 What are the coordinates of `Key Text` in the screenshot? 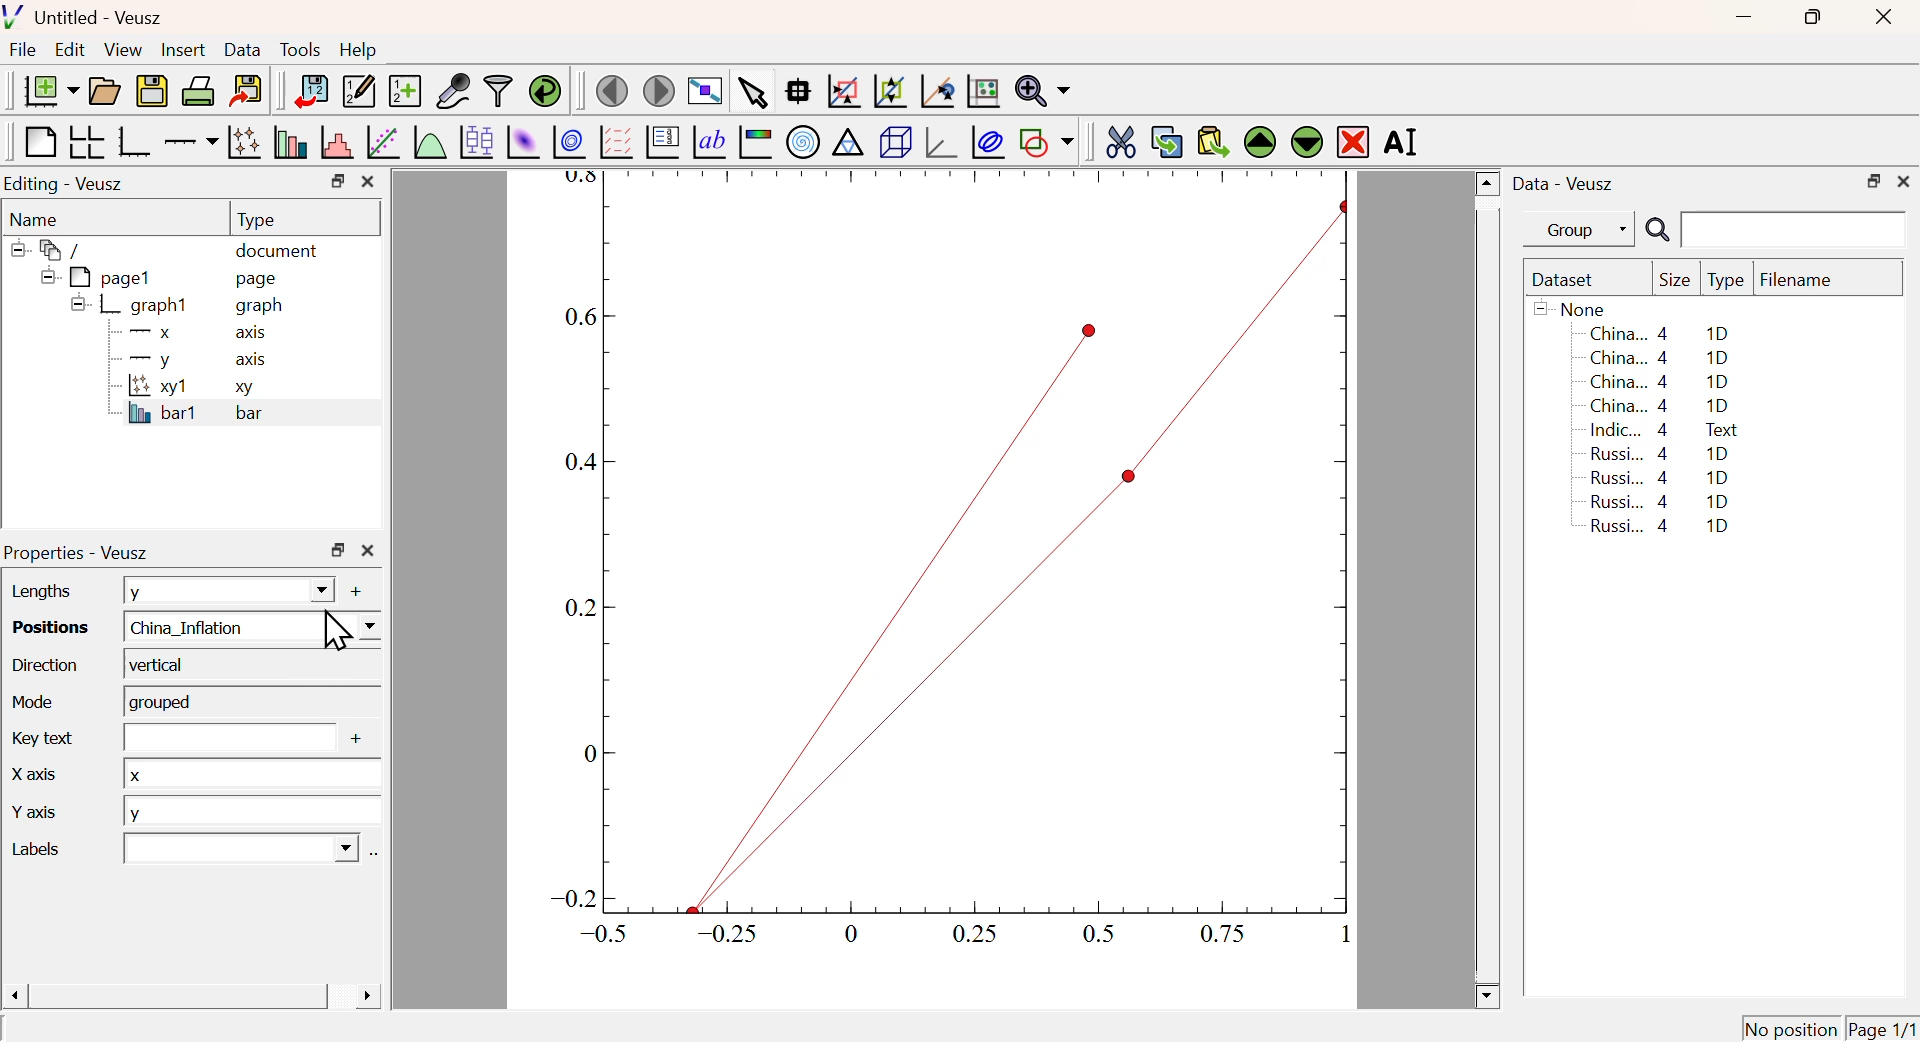 It's located at (38, 736).